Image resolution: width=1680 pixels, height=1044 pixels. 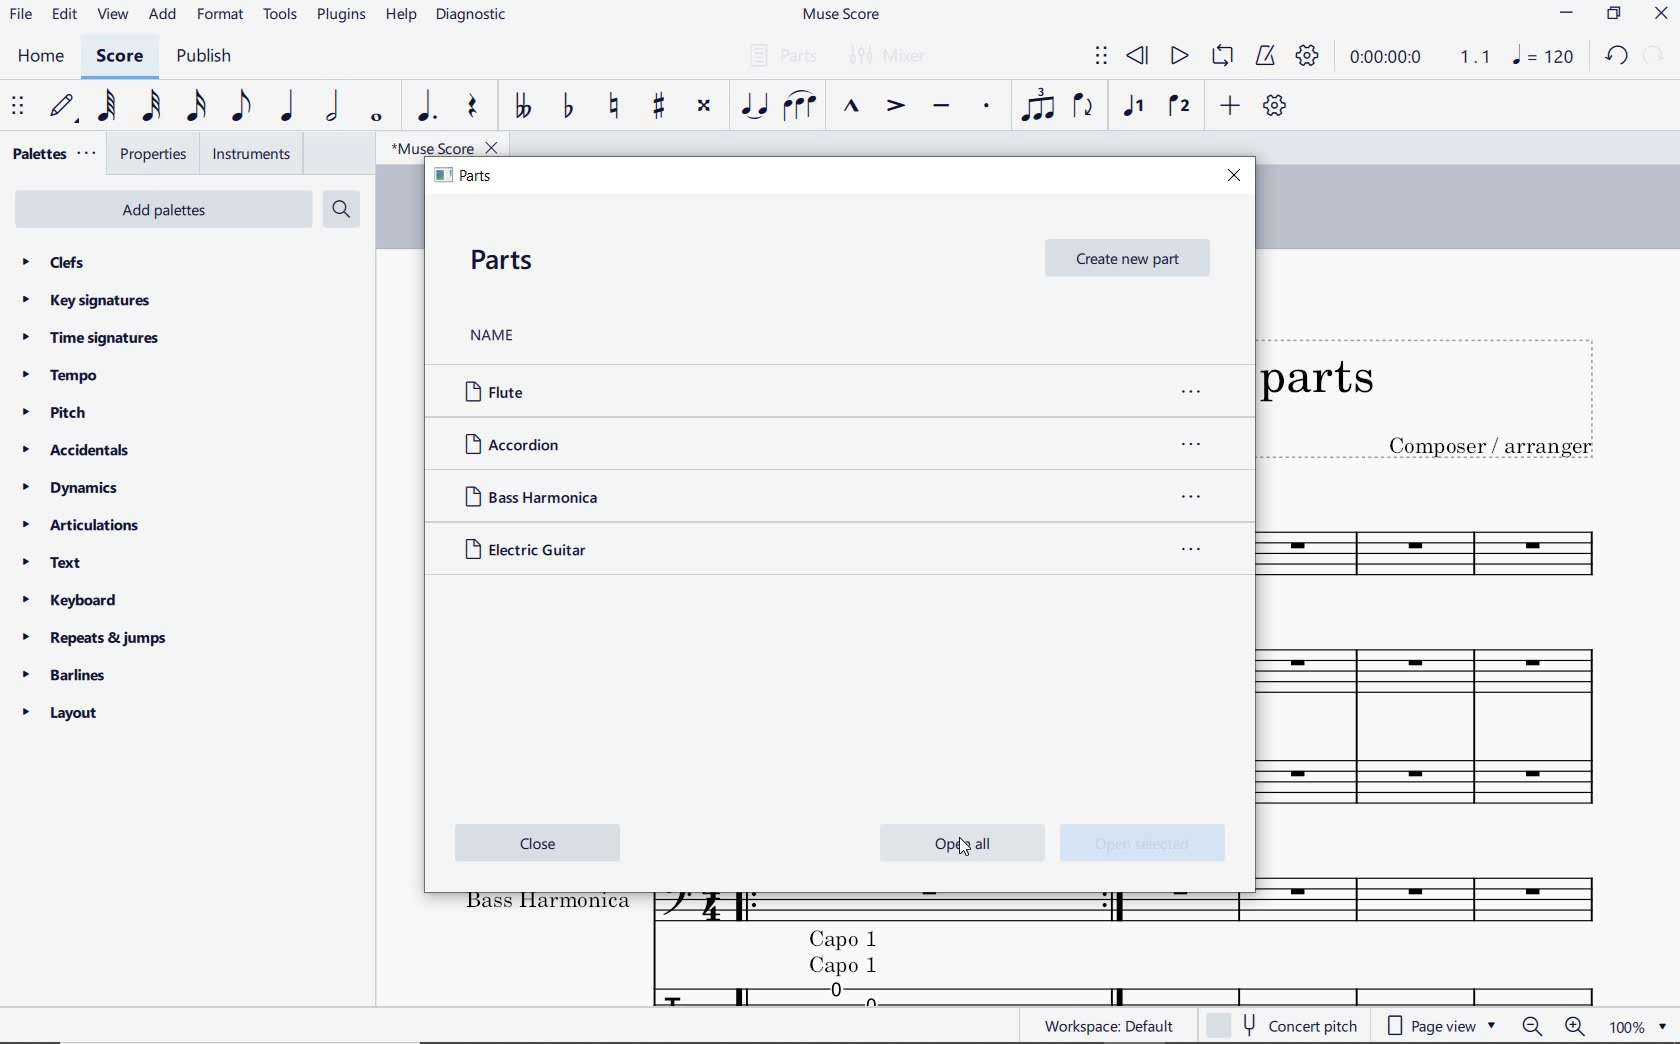 What do you see at coordinates (118, 56) in the screenshot?
I see `score` at bounding box center [118, 56].